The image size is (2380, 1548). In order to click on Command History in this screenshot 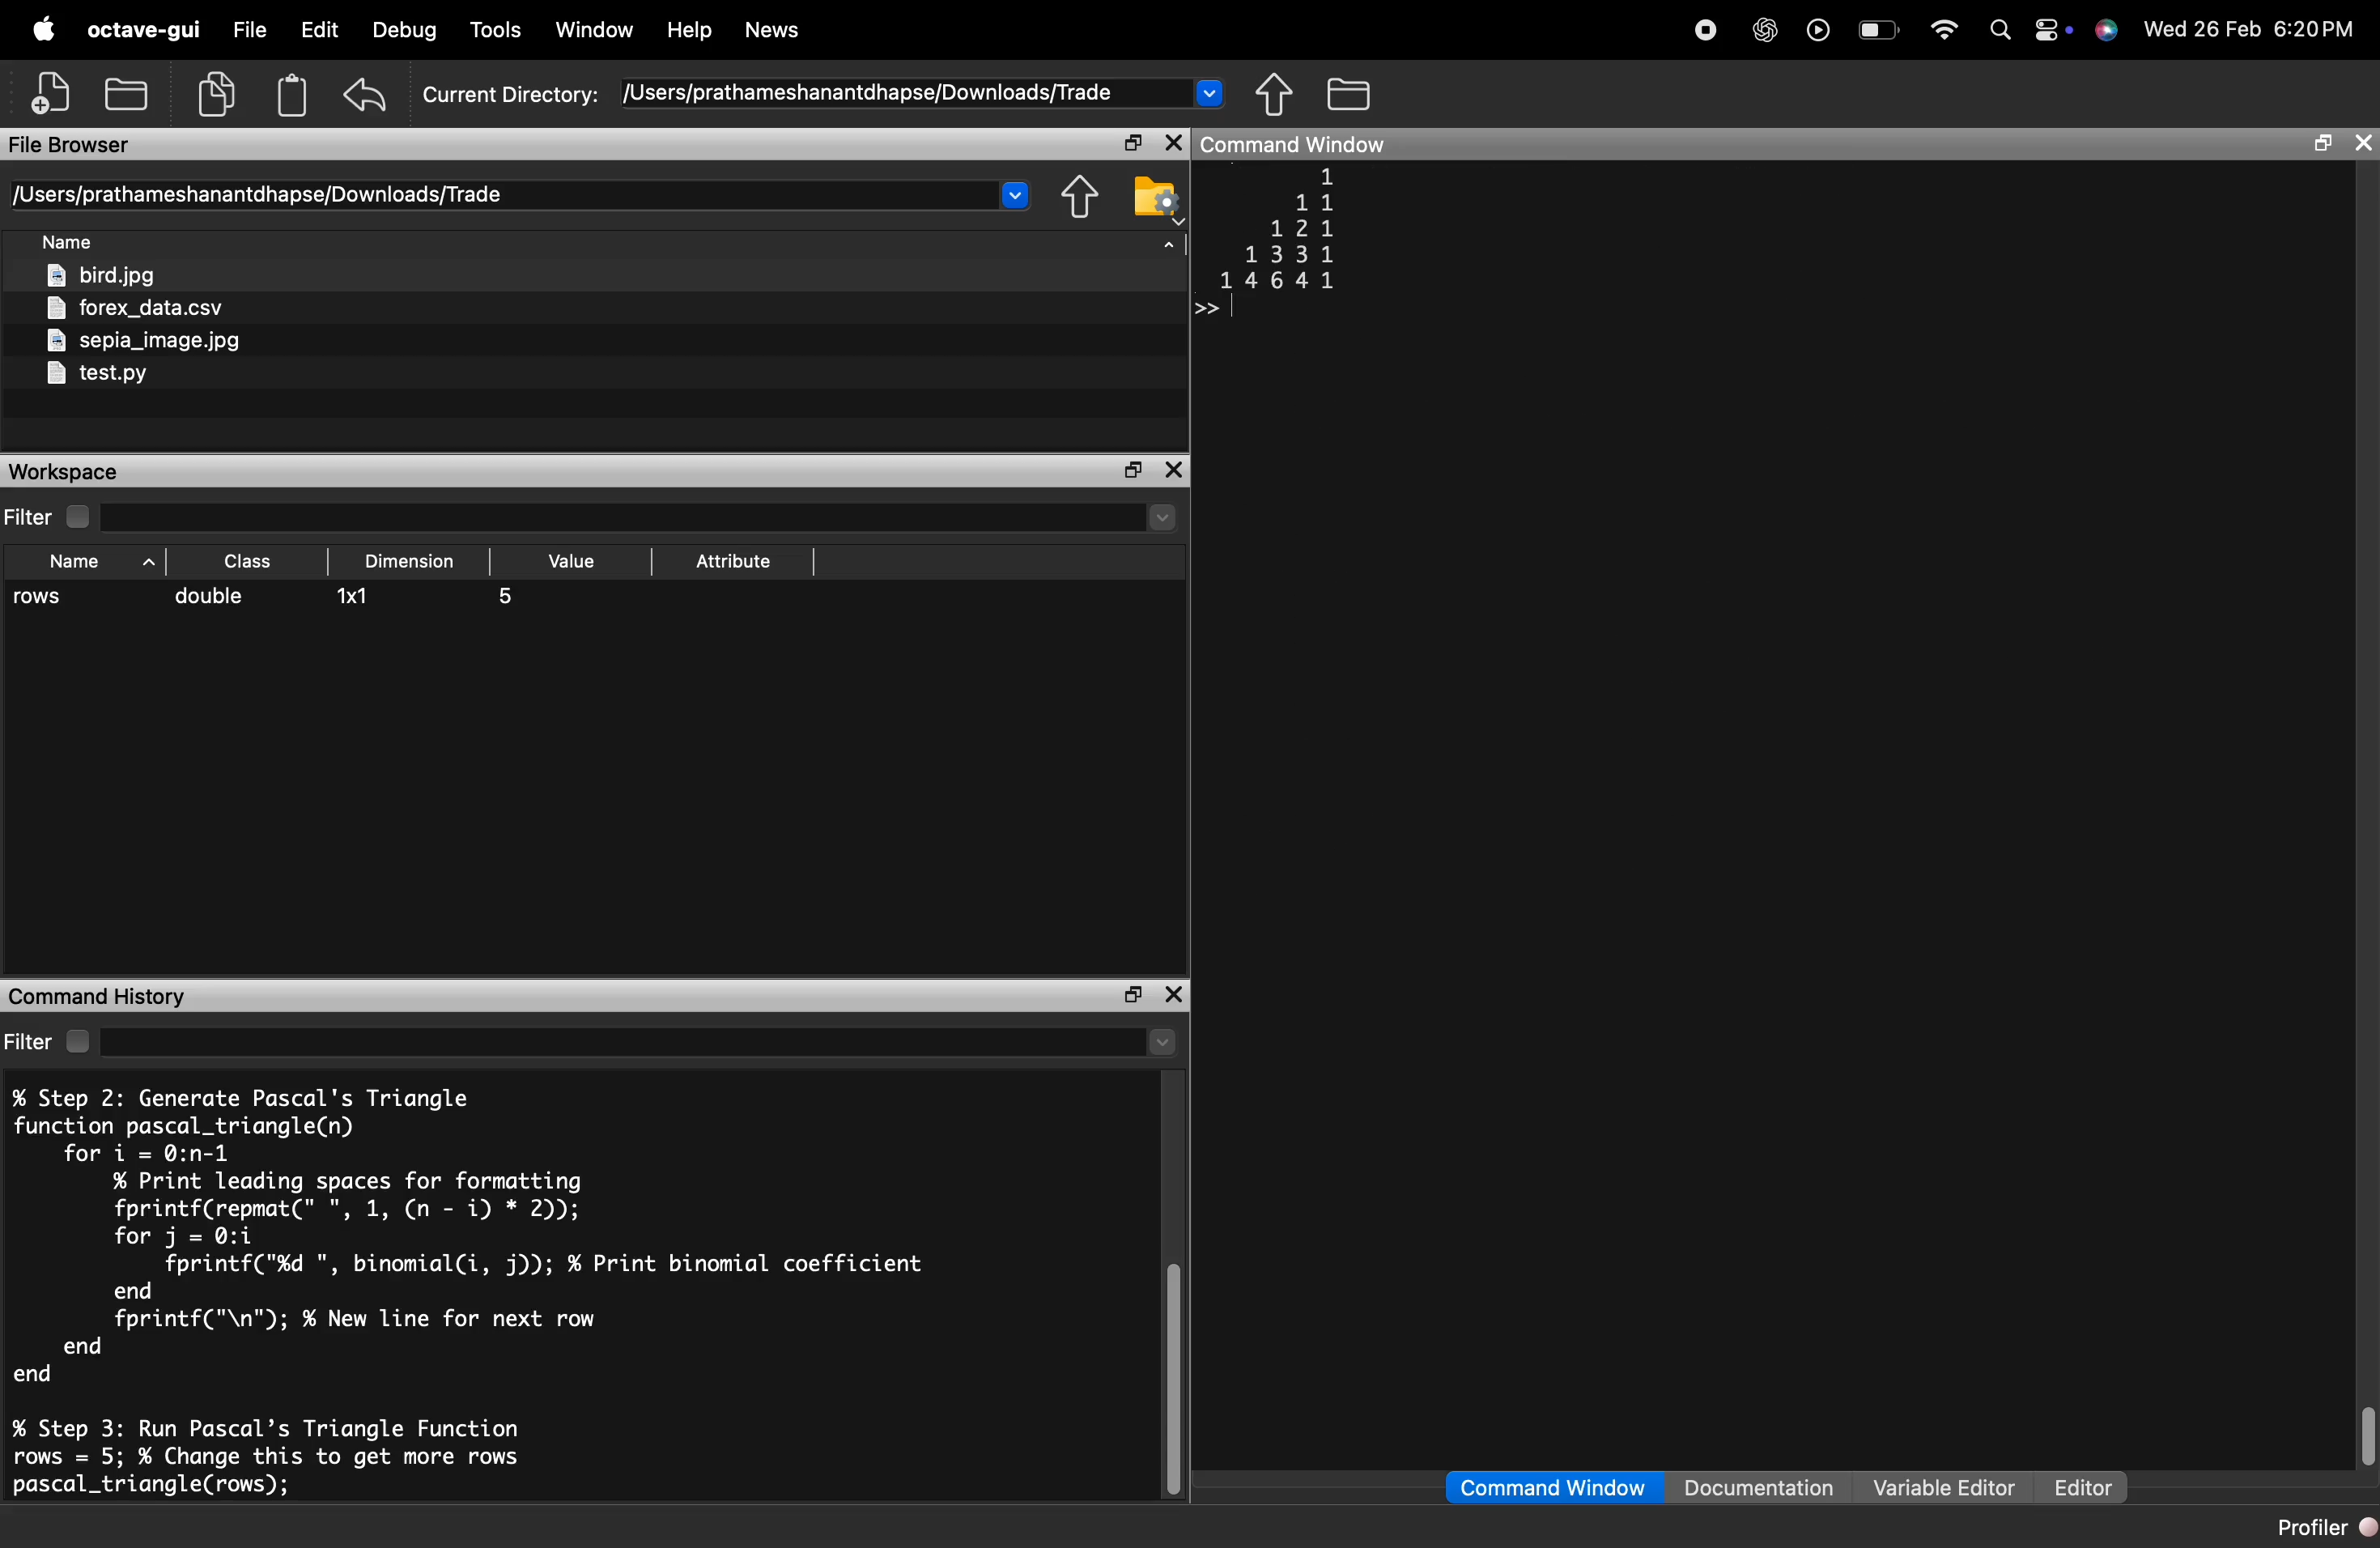, I will do `click(97, 997)`.